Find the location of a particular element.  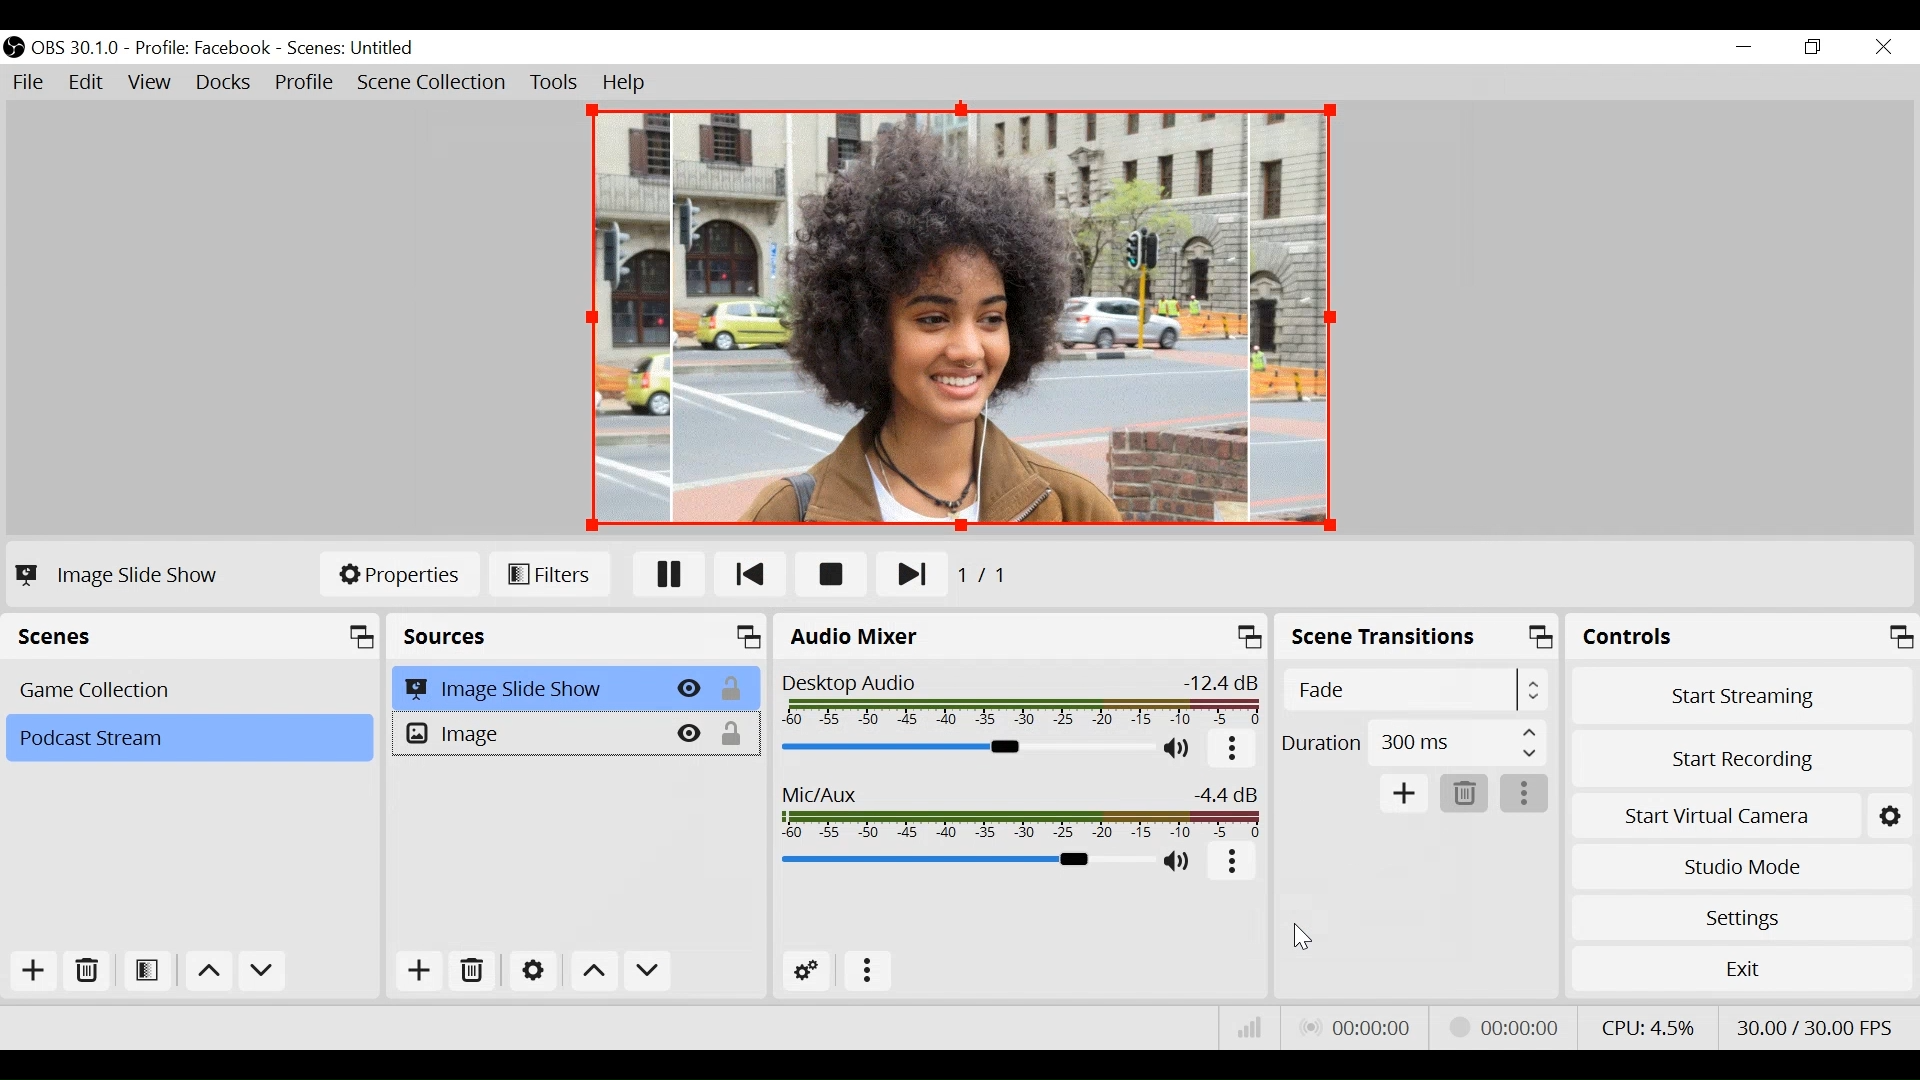

Help is located at coordinates (625, 83).